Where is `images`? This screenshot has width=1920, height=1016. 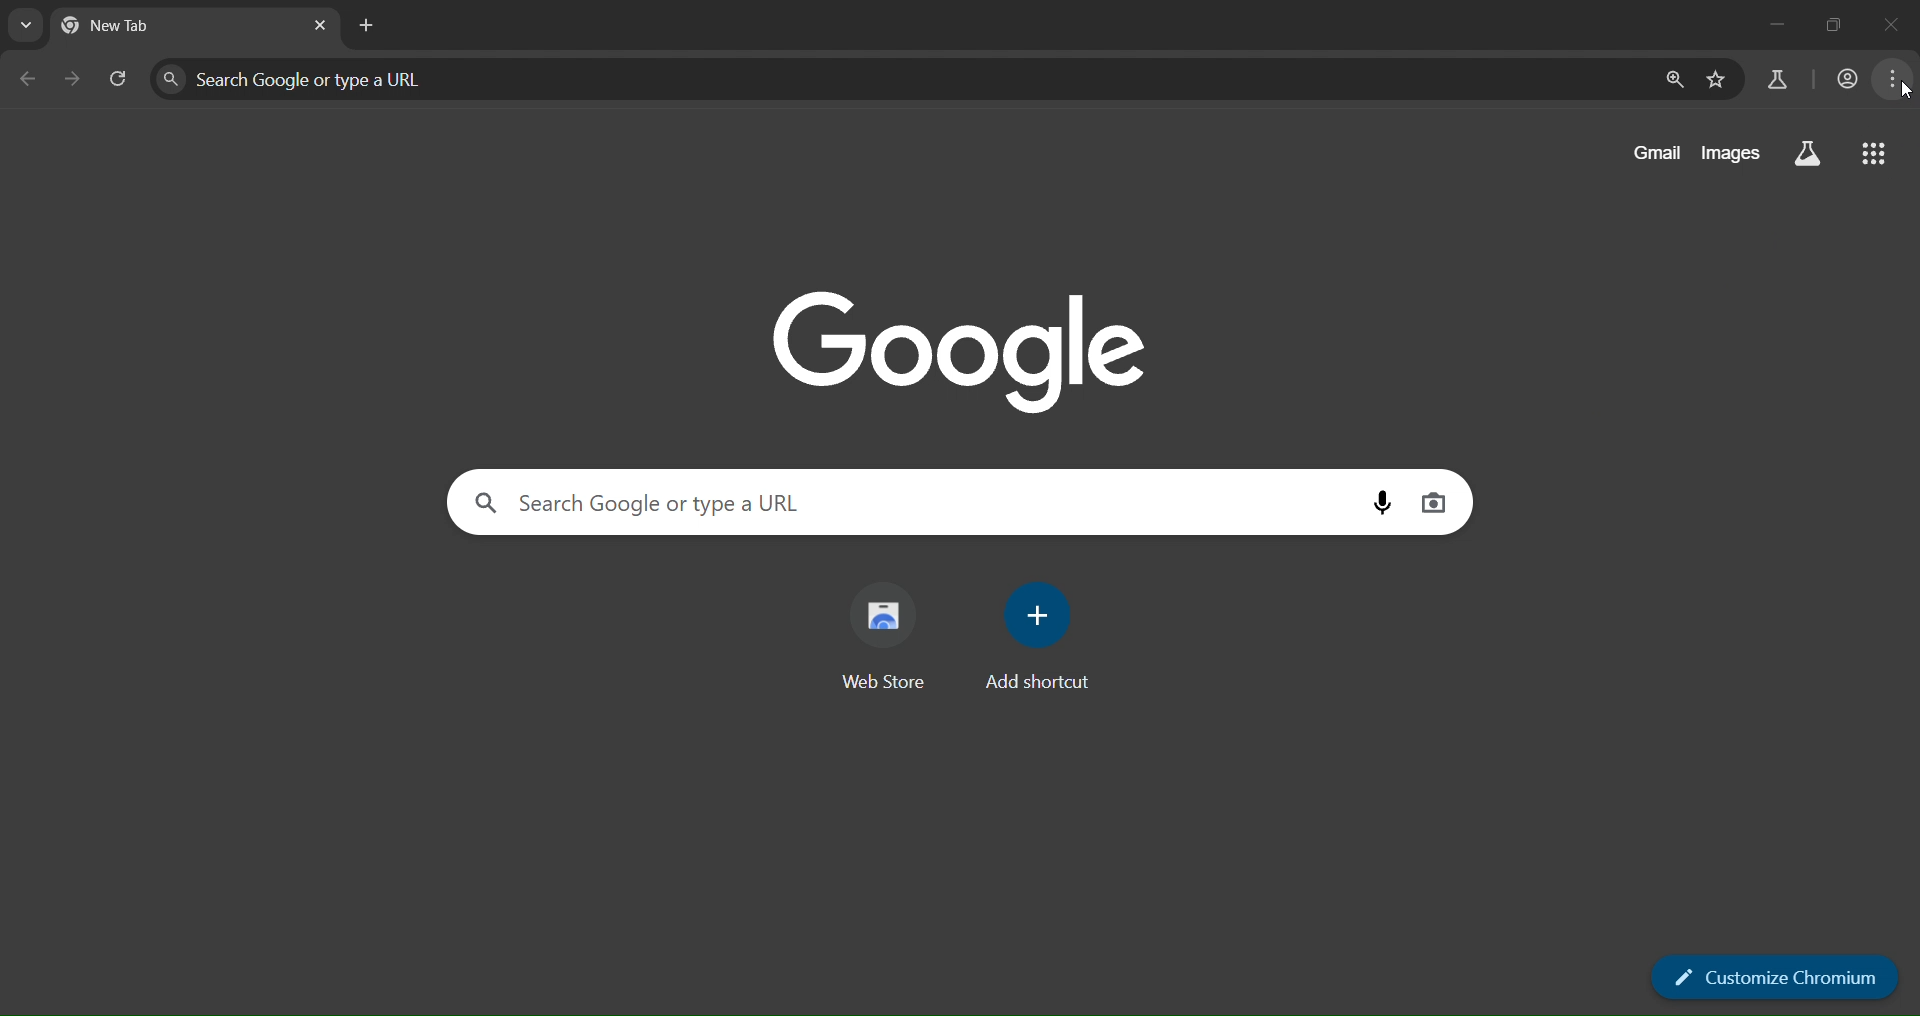 images is located at coordinates (1728, 151).